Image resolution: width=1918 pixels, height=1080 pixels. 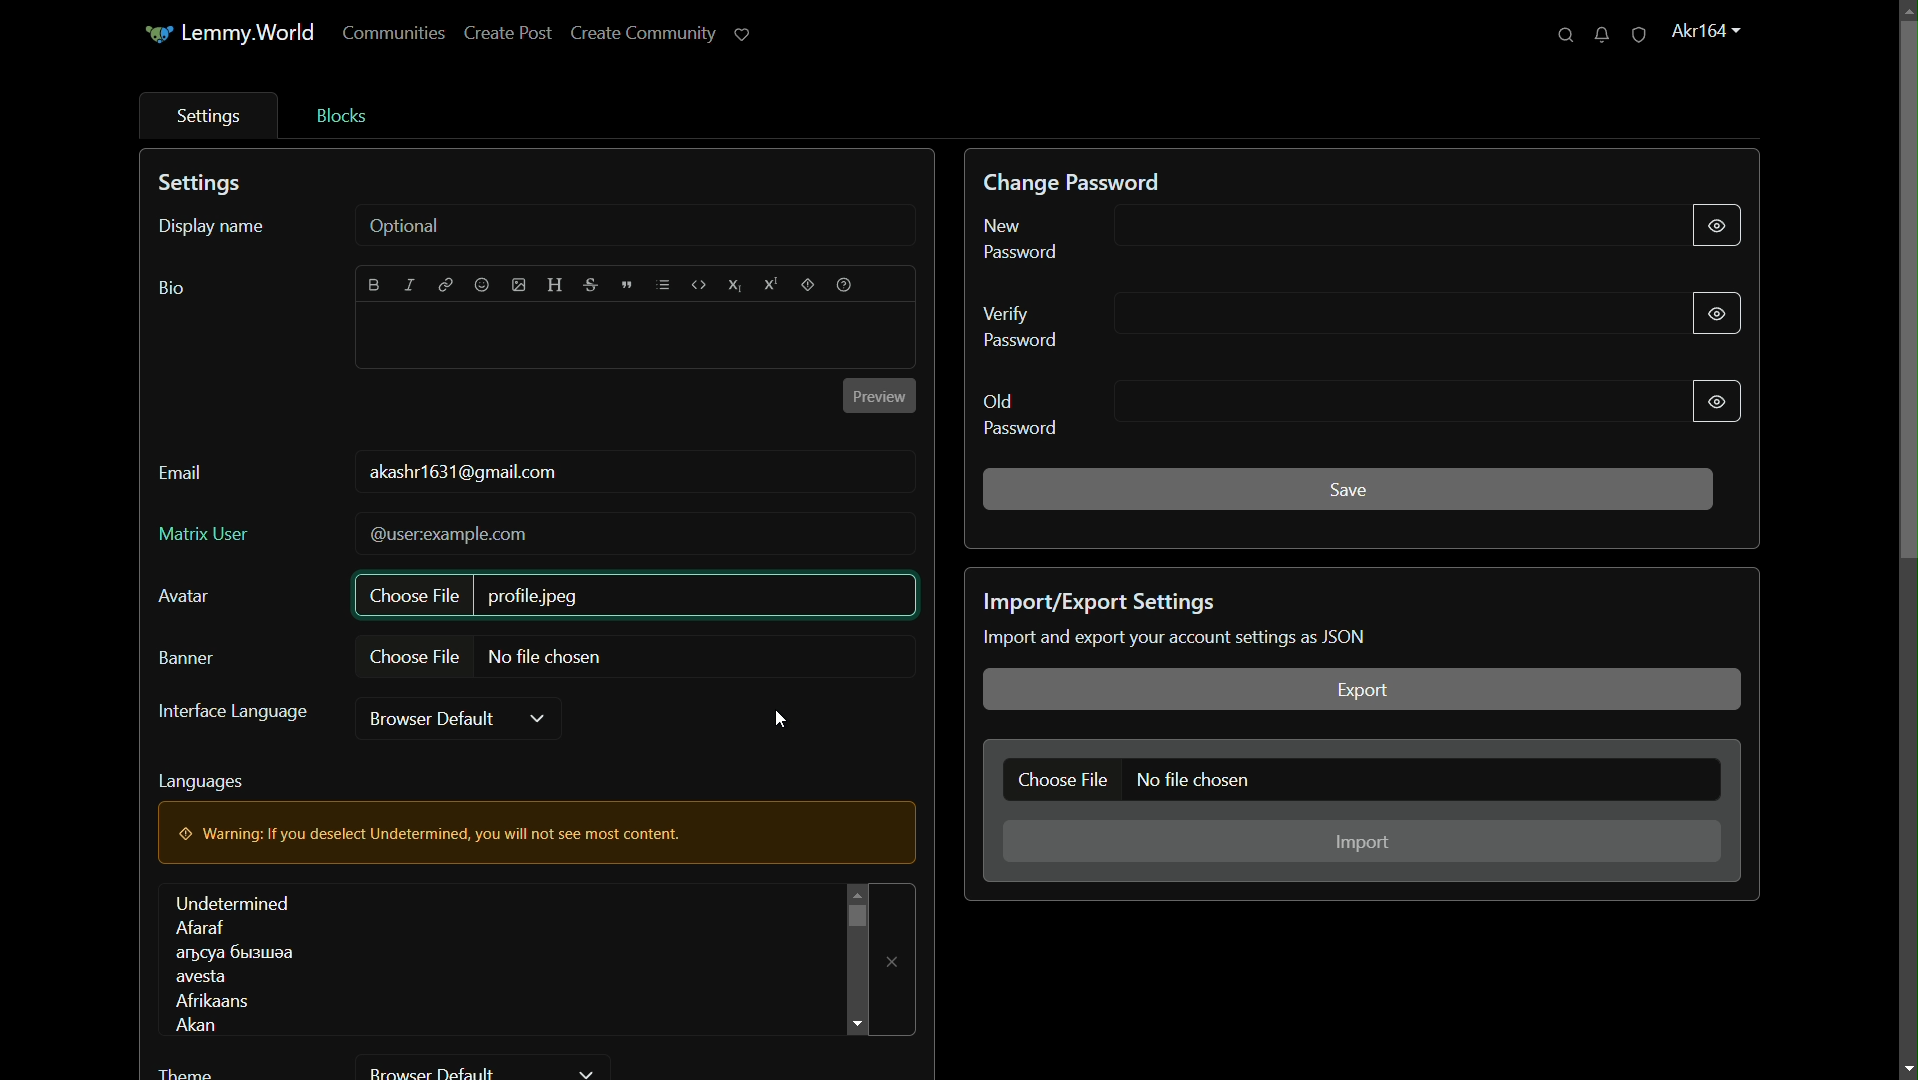 What do you see at coordinates (1716, 311) in the screenshot?
I see `show` at bounding box center [1716, 311].